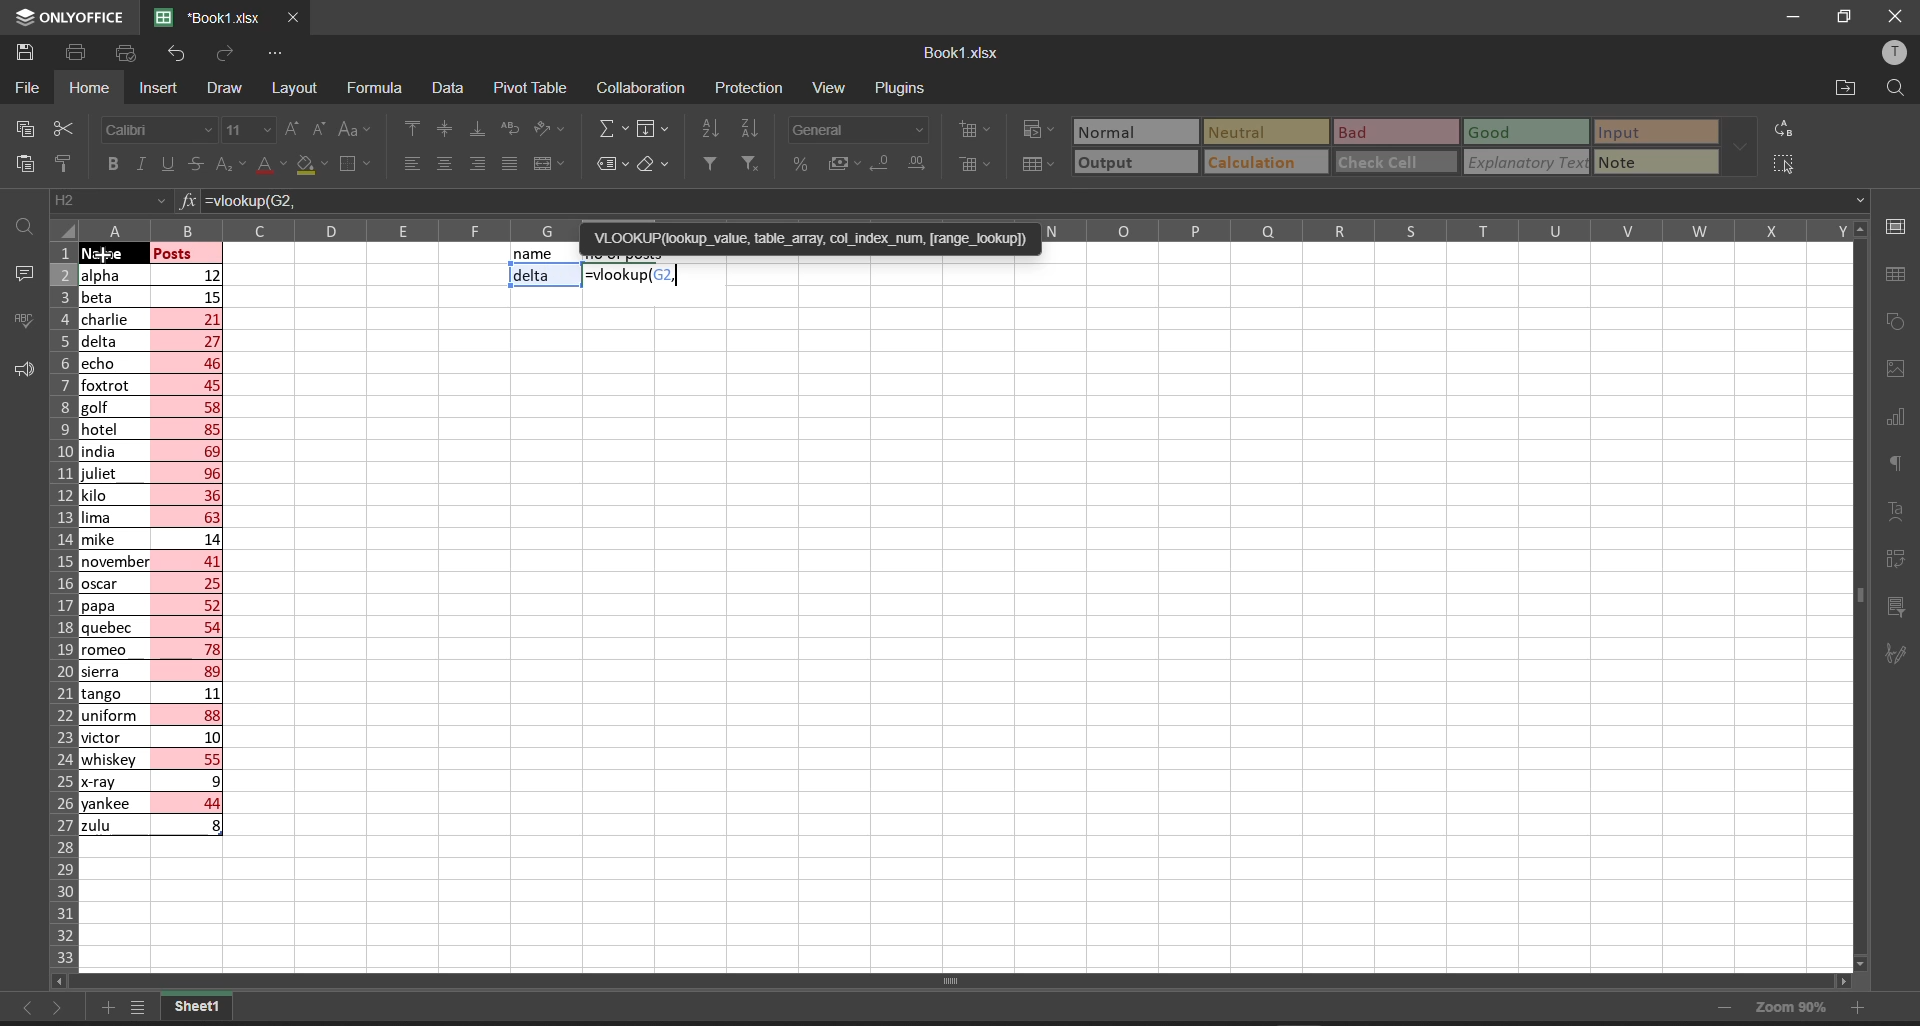  I want to click on check cell, so click(1387, 163).